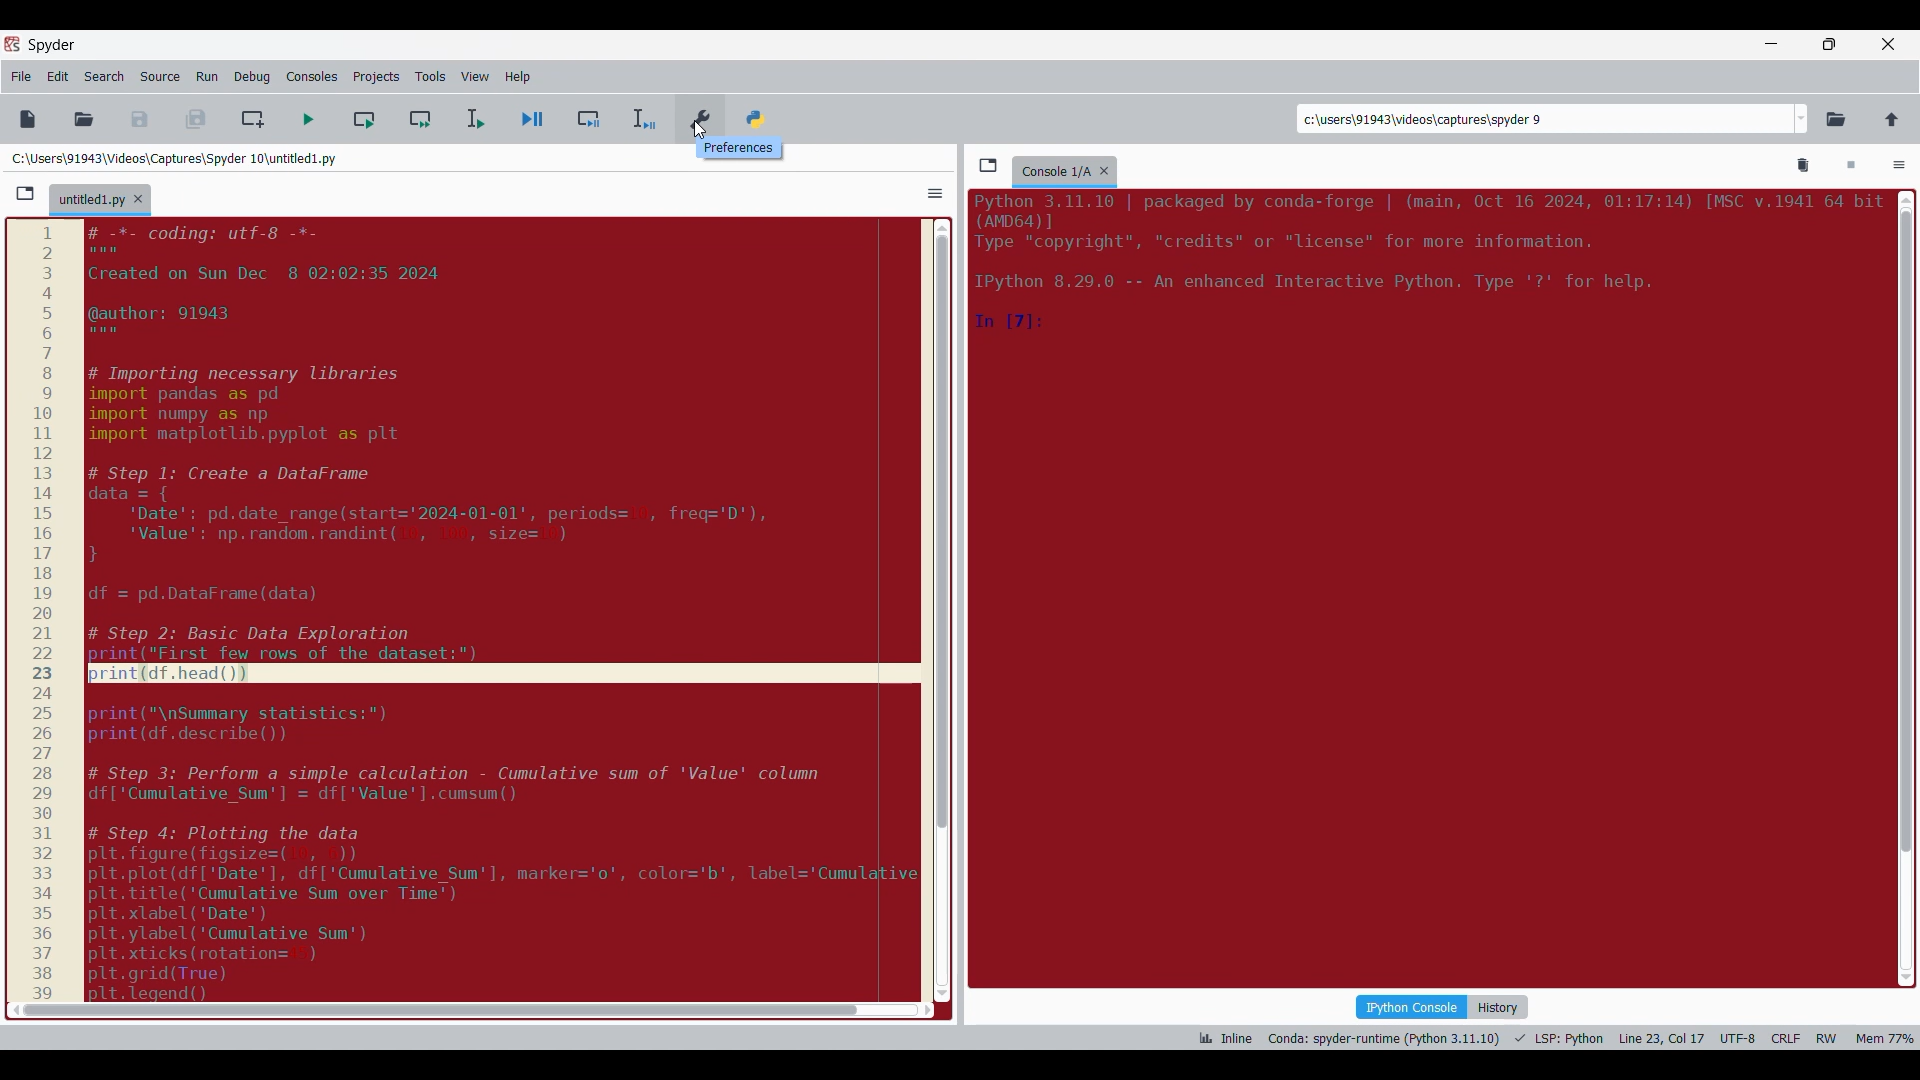  I want to click on Run menu, so click(207, 77).